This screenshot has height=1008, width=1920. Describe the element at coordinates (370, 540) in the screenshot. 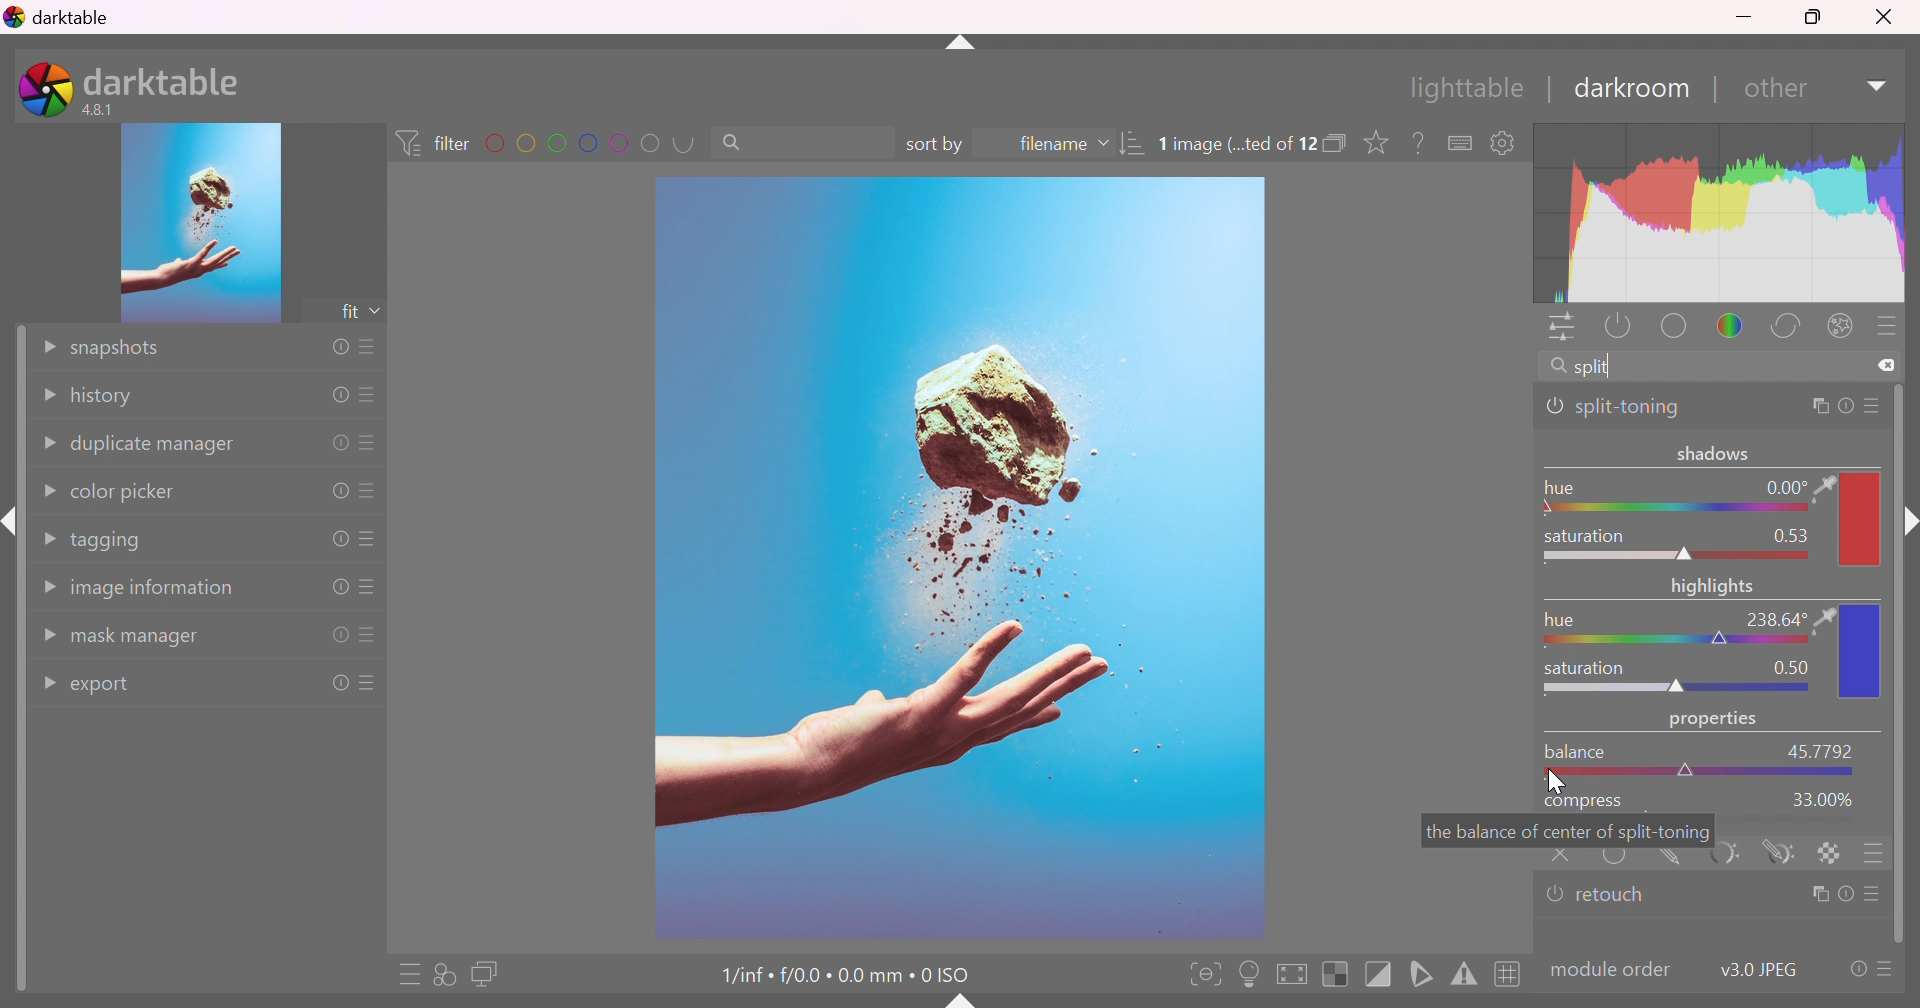

I see `presets` at that location.